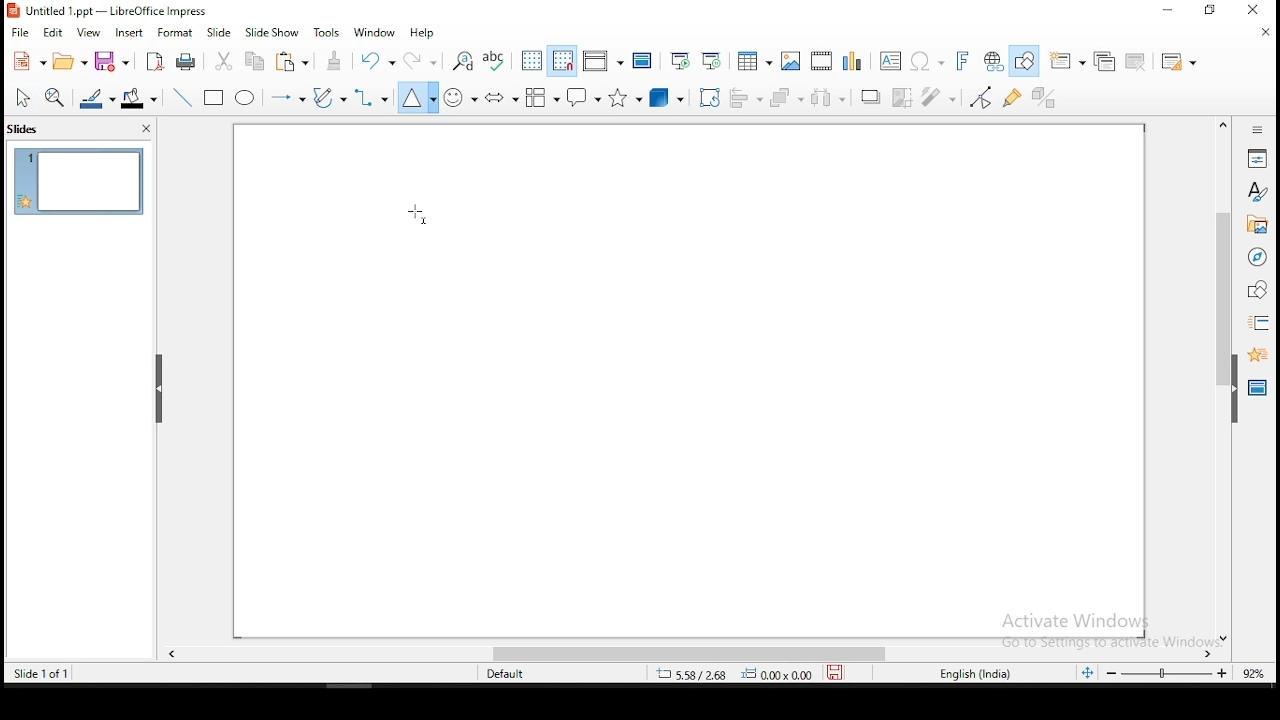 This screenshot has width=1280, height=720. What do you see at coordinates (40, 671) in the screenshot?
I see `slide 1 of 1` at bounding box center [40, 671].